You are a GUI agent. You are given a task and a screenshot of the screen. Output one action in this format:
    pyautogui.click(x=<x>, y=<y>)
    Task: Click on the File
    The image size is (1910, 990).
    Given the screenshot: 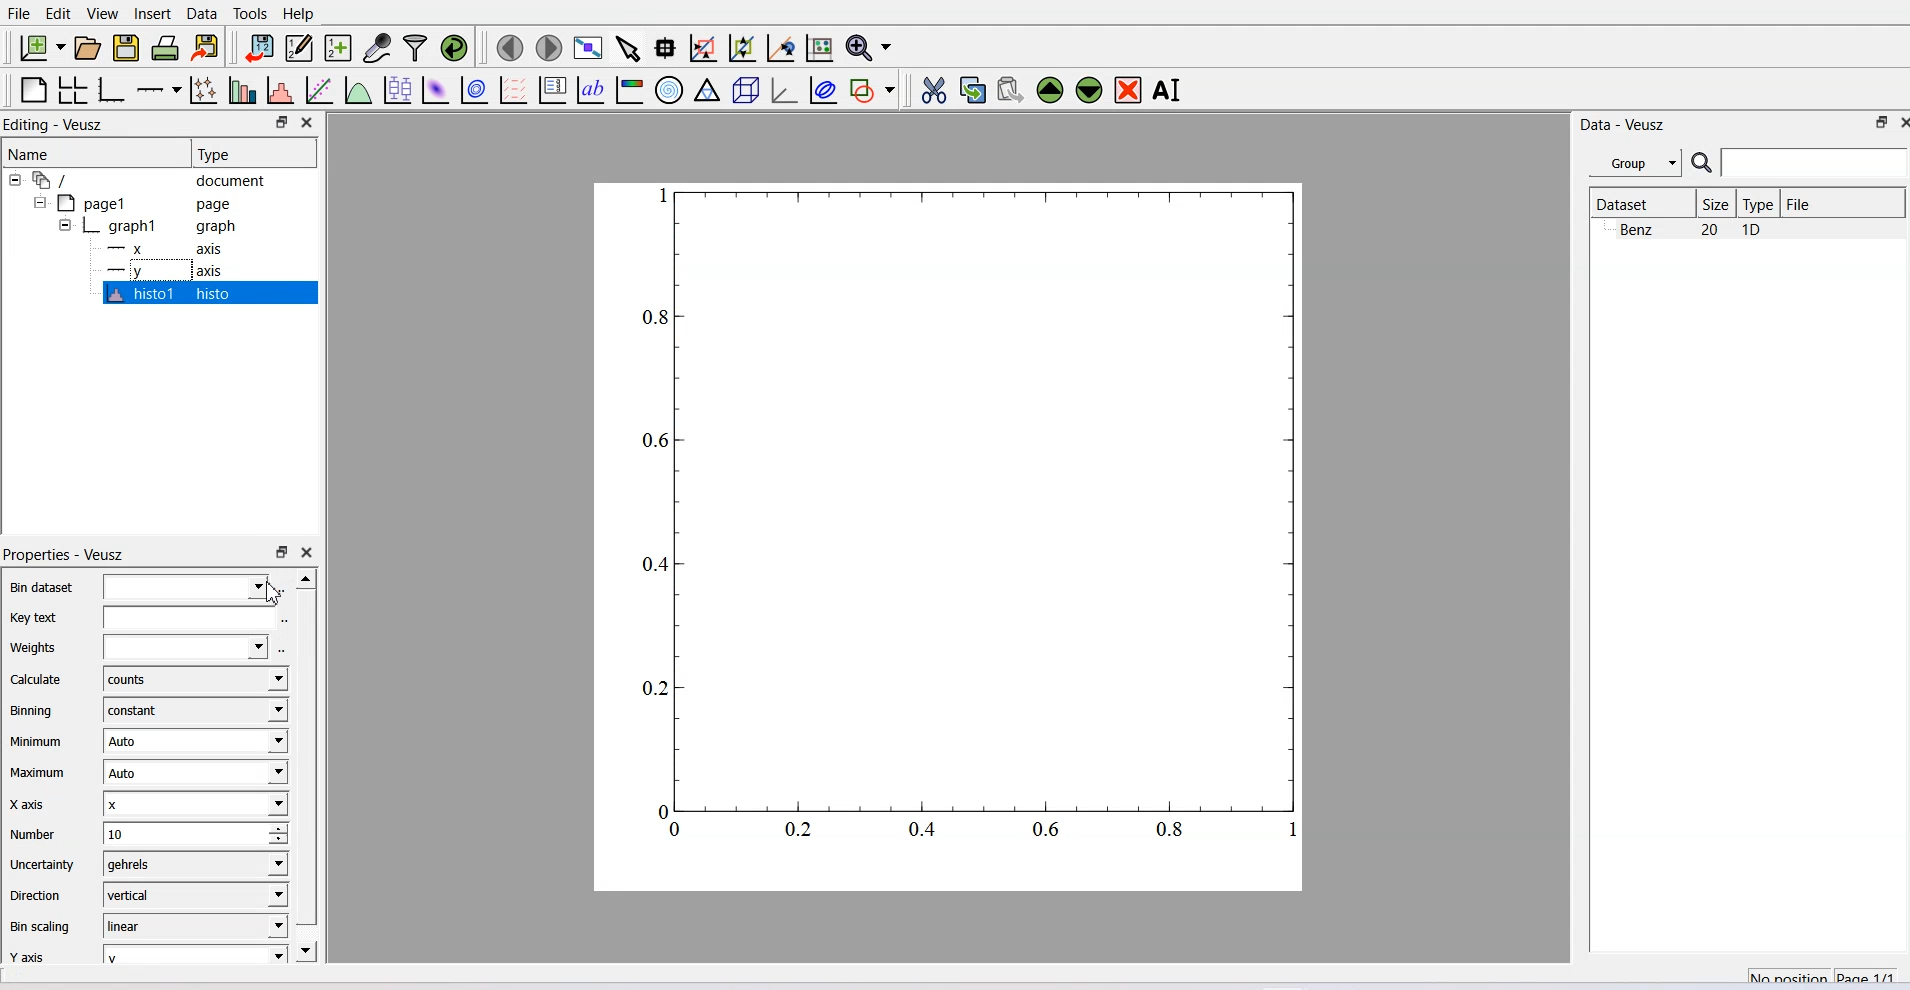 What is the action you would take?
    pyautogui.click(x=19, y=13)
    